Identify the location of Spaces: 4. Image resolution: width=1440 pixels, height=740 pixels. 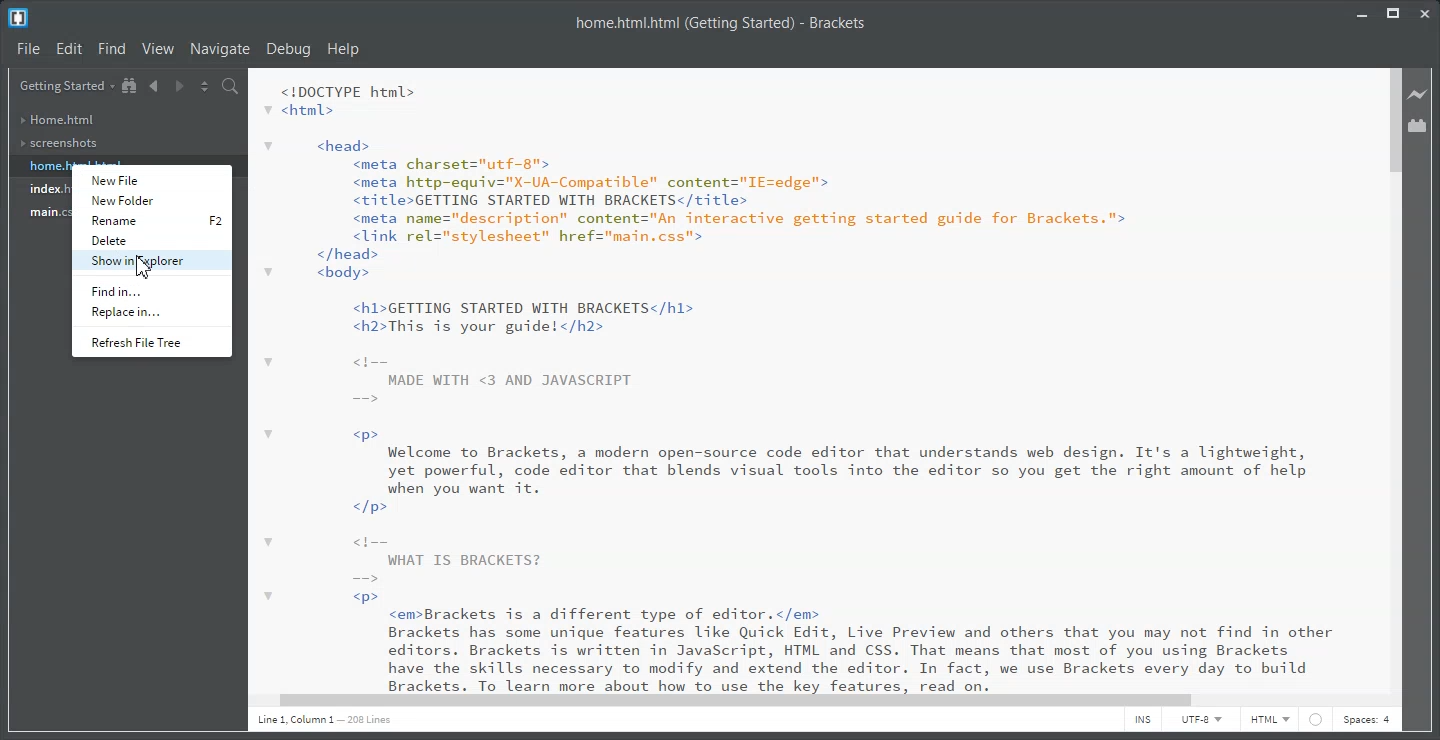
(1369, 722).